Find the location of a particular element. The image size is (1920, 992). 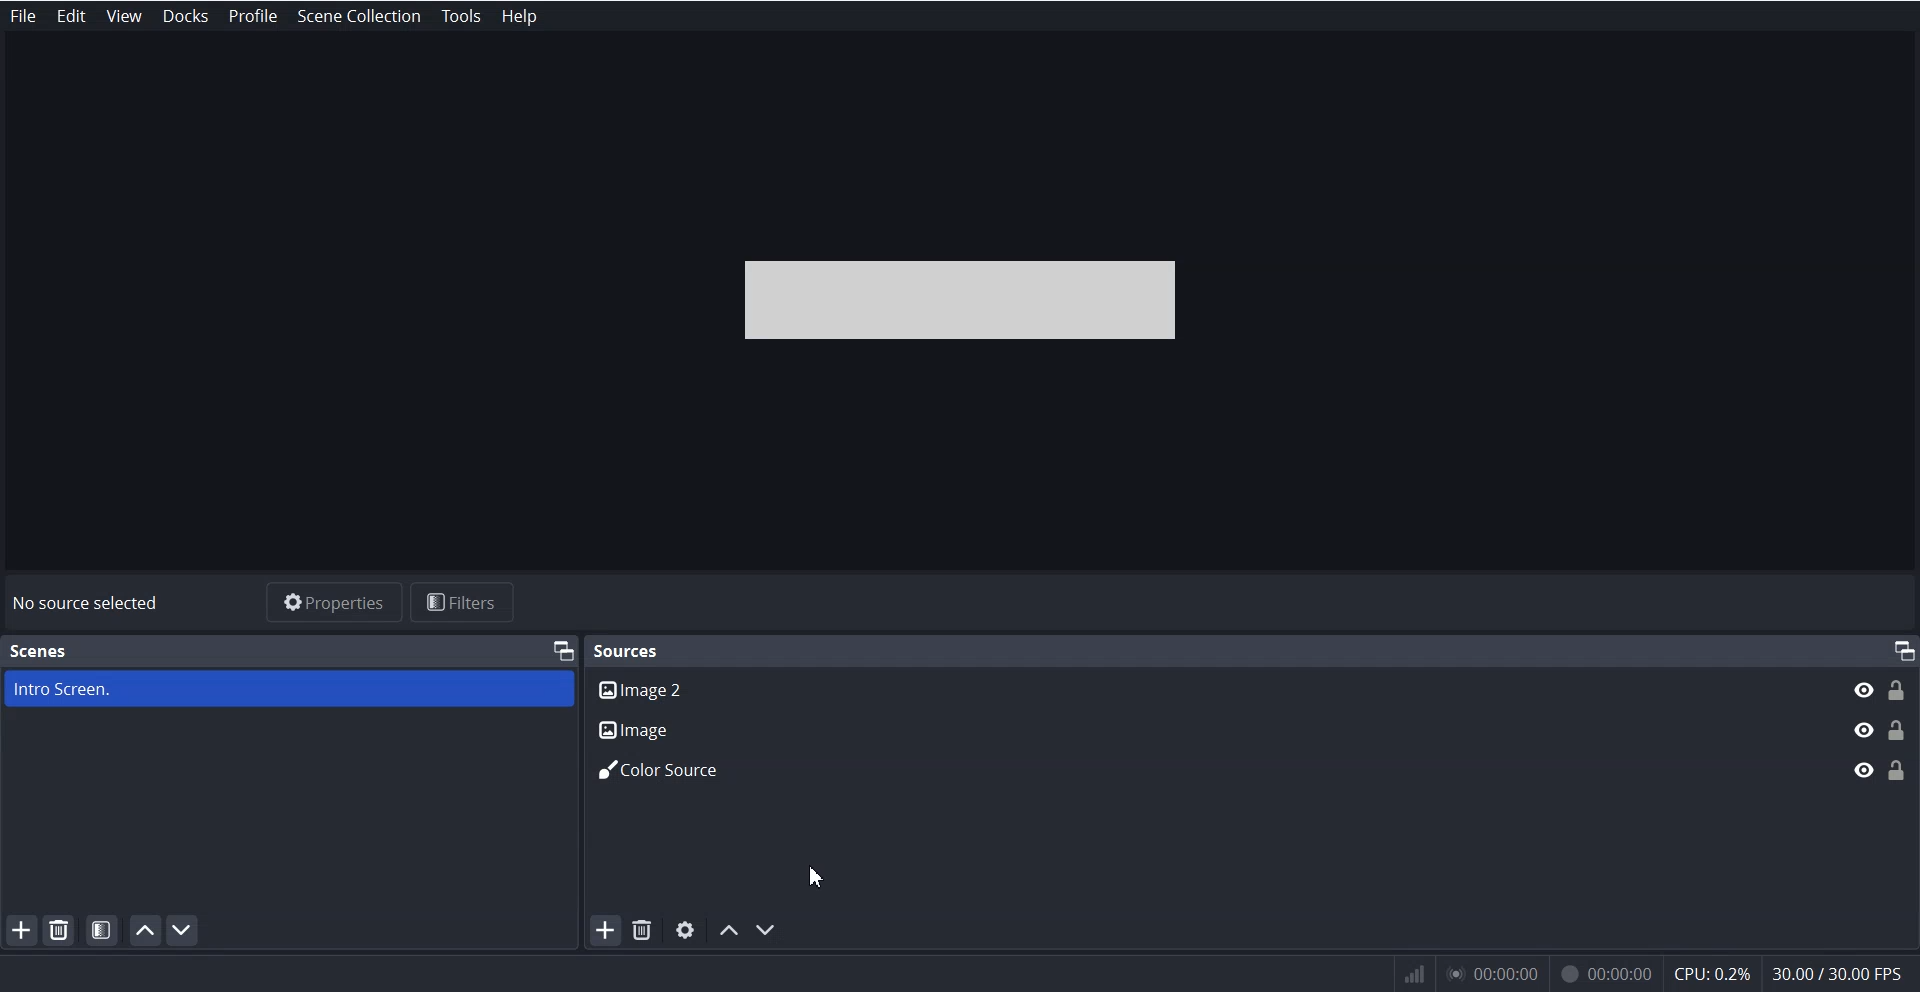

Remove Selected Scene is located at coordinates (61, 930).